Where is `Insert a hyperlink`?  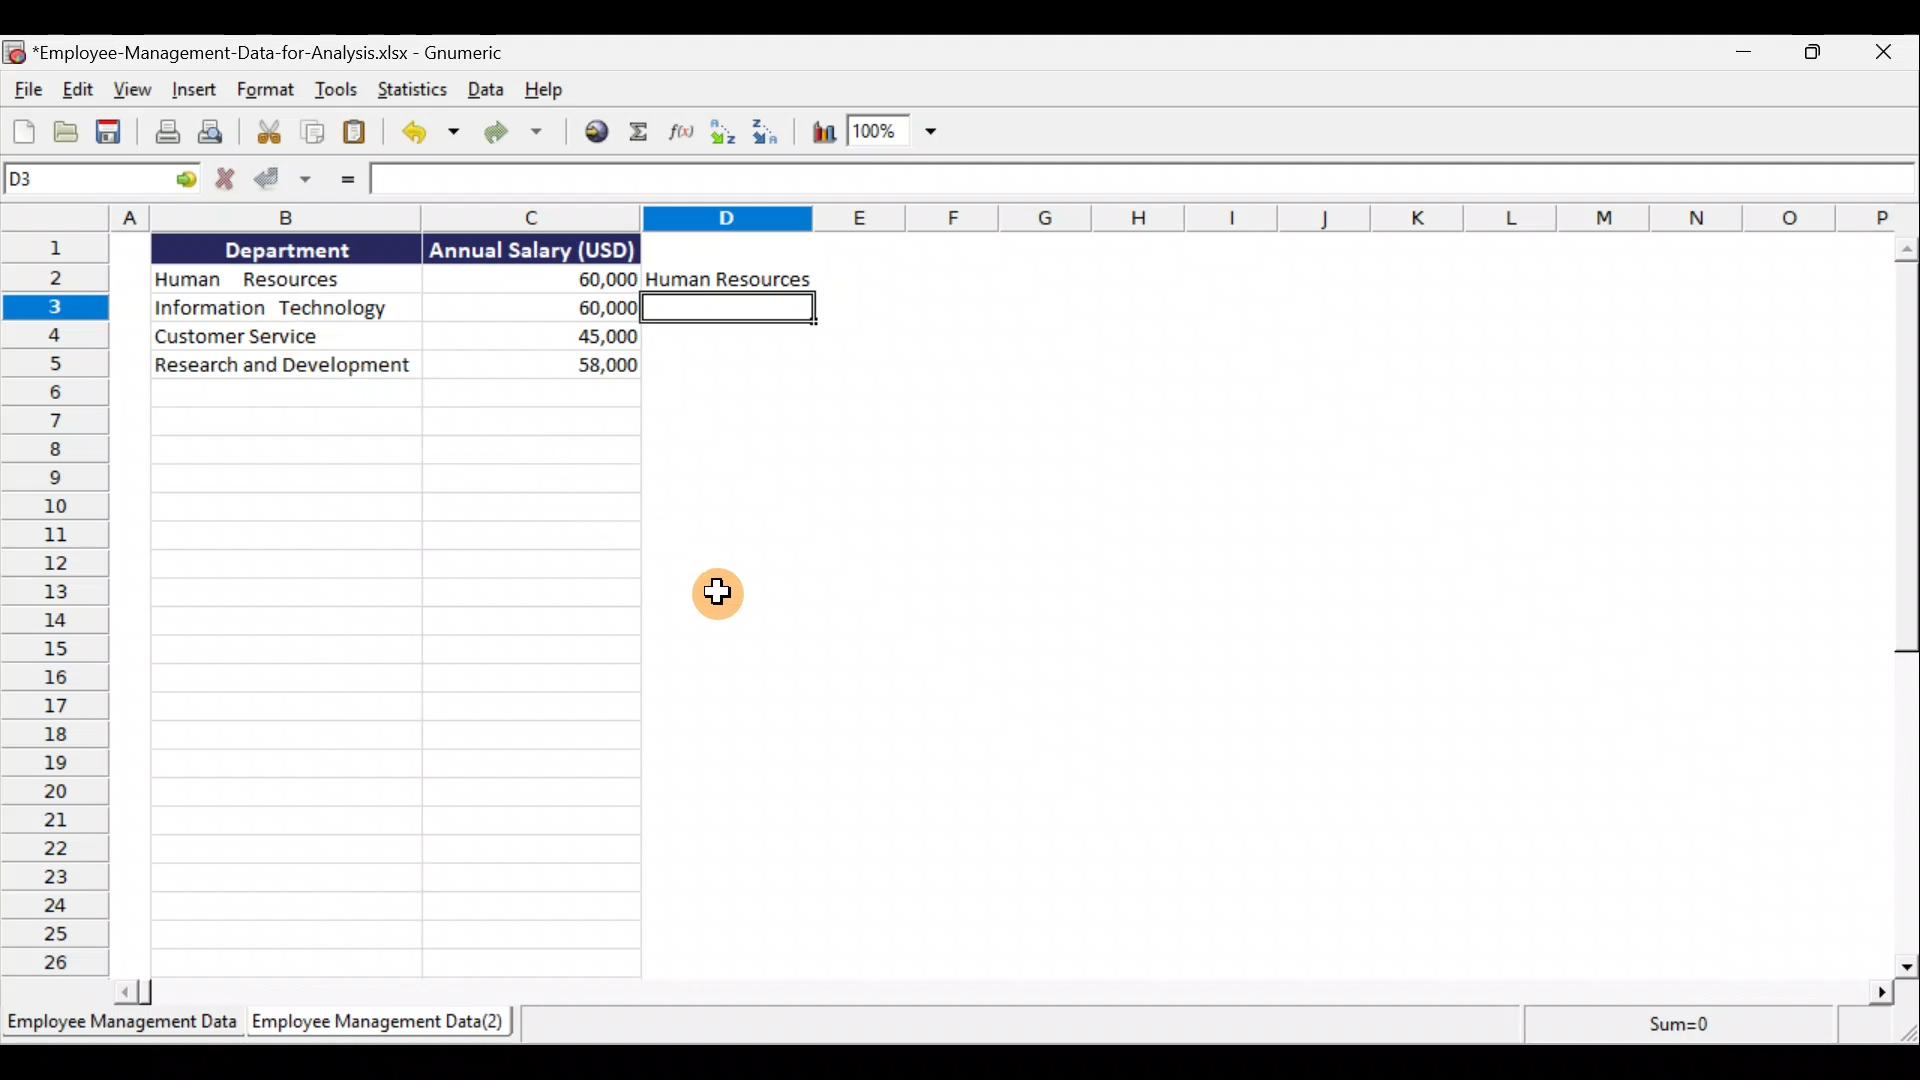 Insert a hyperlink is located at coordinates (599, 132).